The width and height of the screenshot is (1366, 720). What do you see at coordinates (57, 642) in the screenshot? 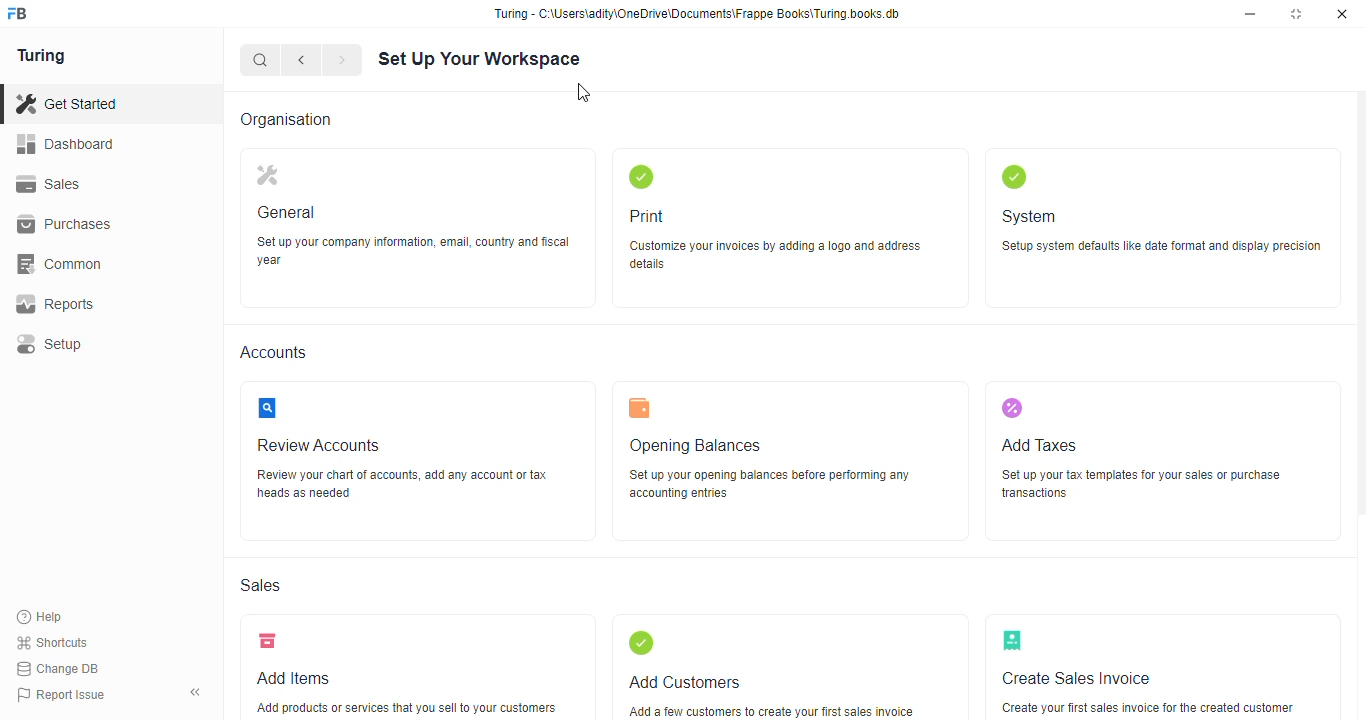
I see `Shortcuts` at bounding box center [57, 642].